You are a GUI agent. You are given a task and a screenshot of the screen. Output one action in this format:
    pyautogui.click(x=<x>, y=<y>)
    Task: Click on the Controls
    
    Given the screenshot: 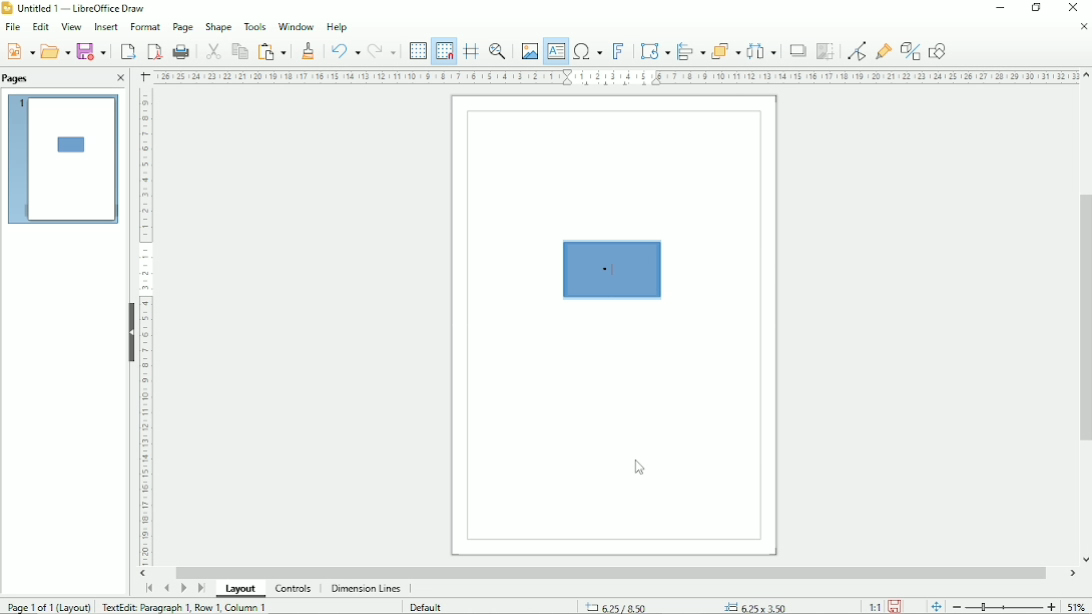 What is the action you would take?
    pyautogui.click(x=293, y=589)
    